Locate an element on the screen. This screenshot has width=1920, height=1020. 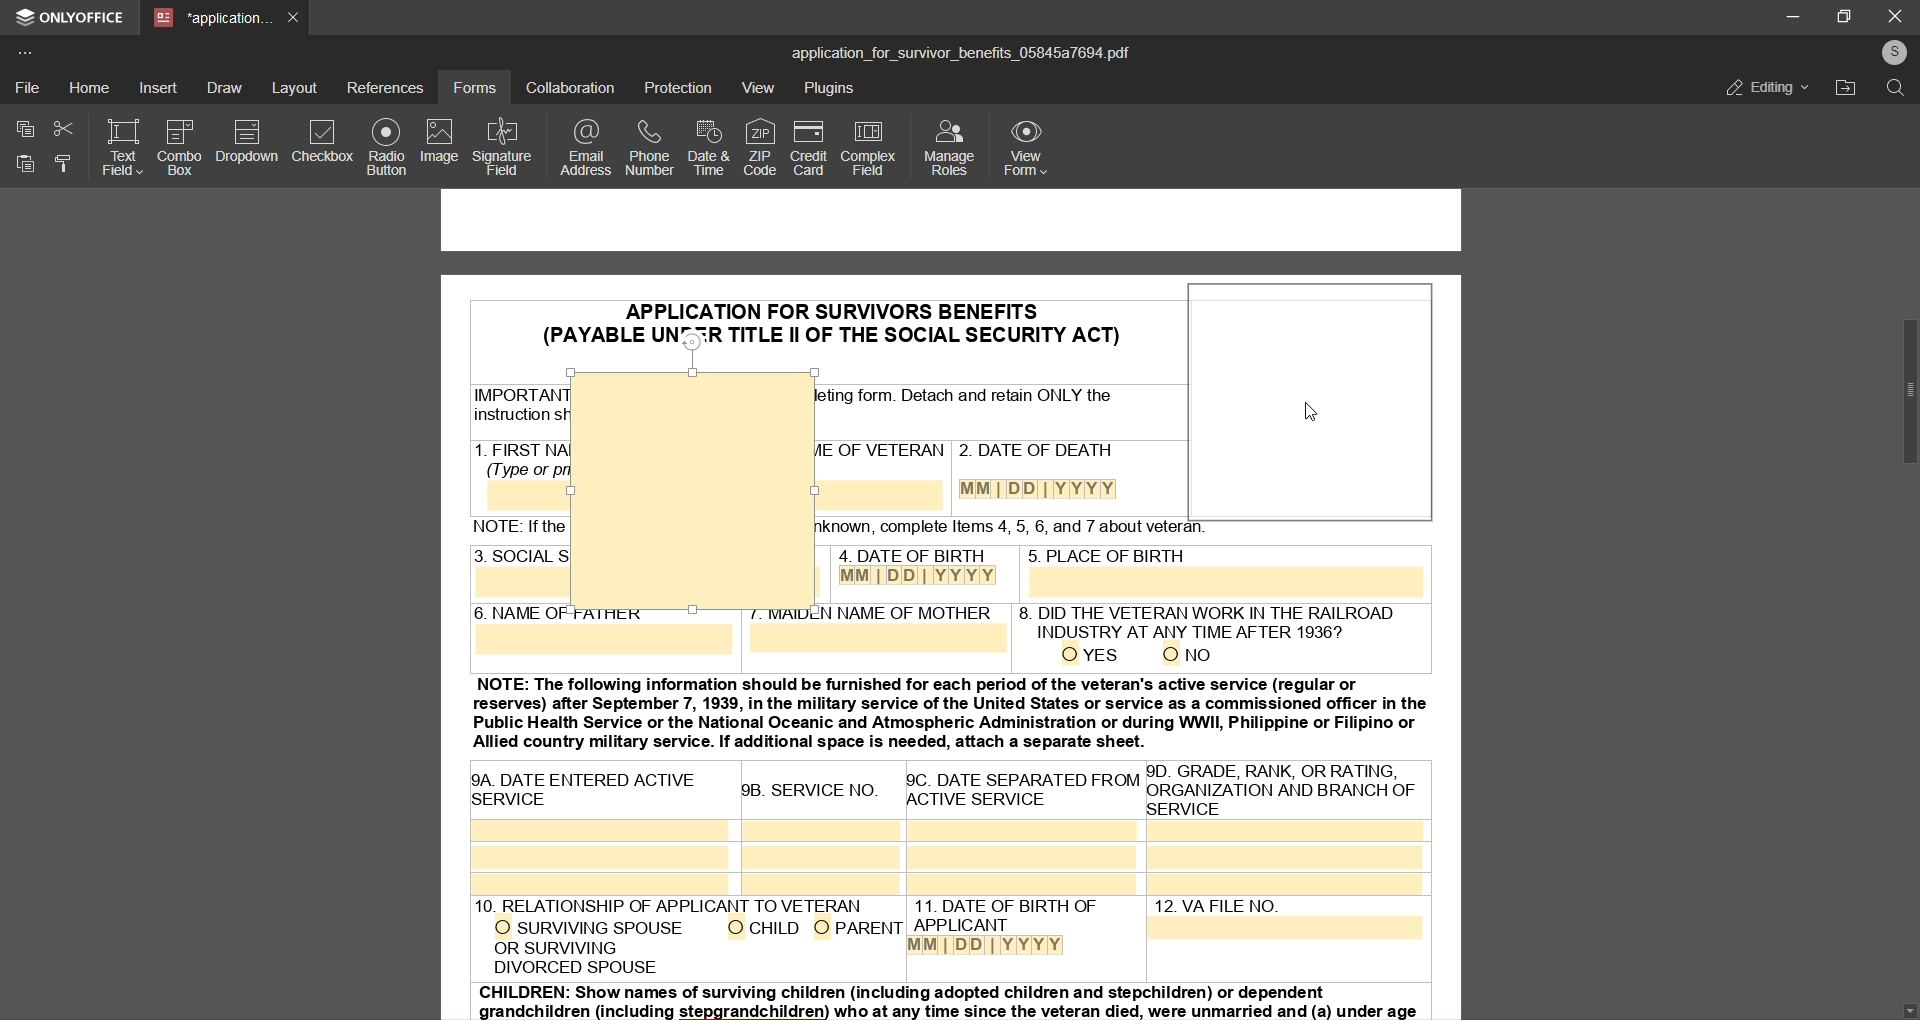
text field is located at coordinates (120, 149).